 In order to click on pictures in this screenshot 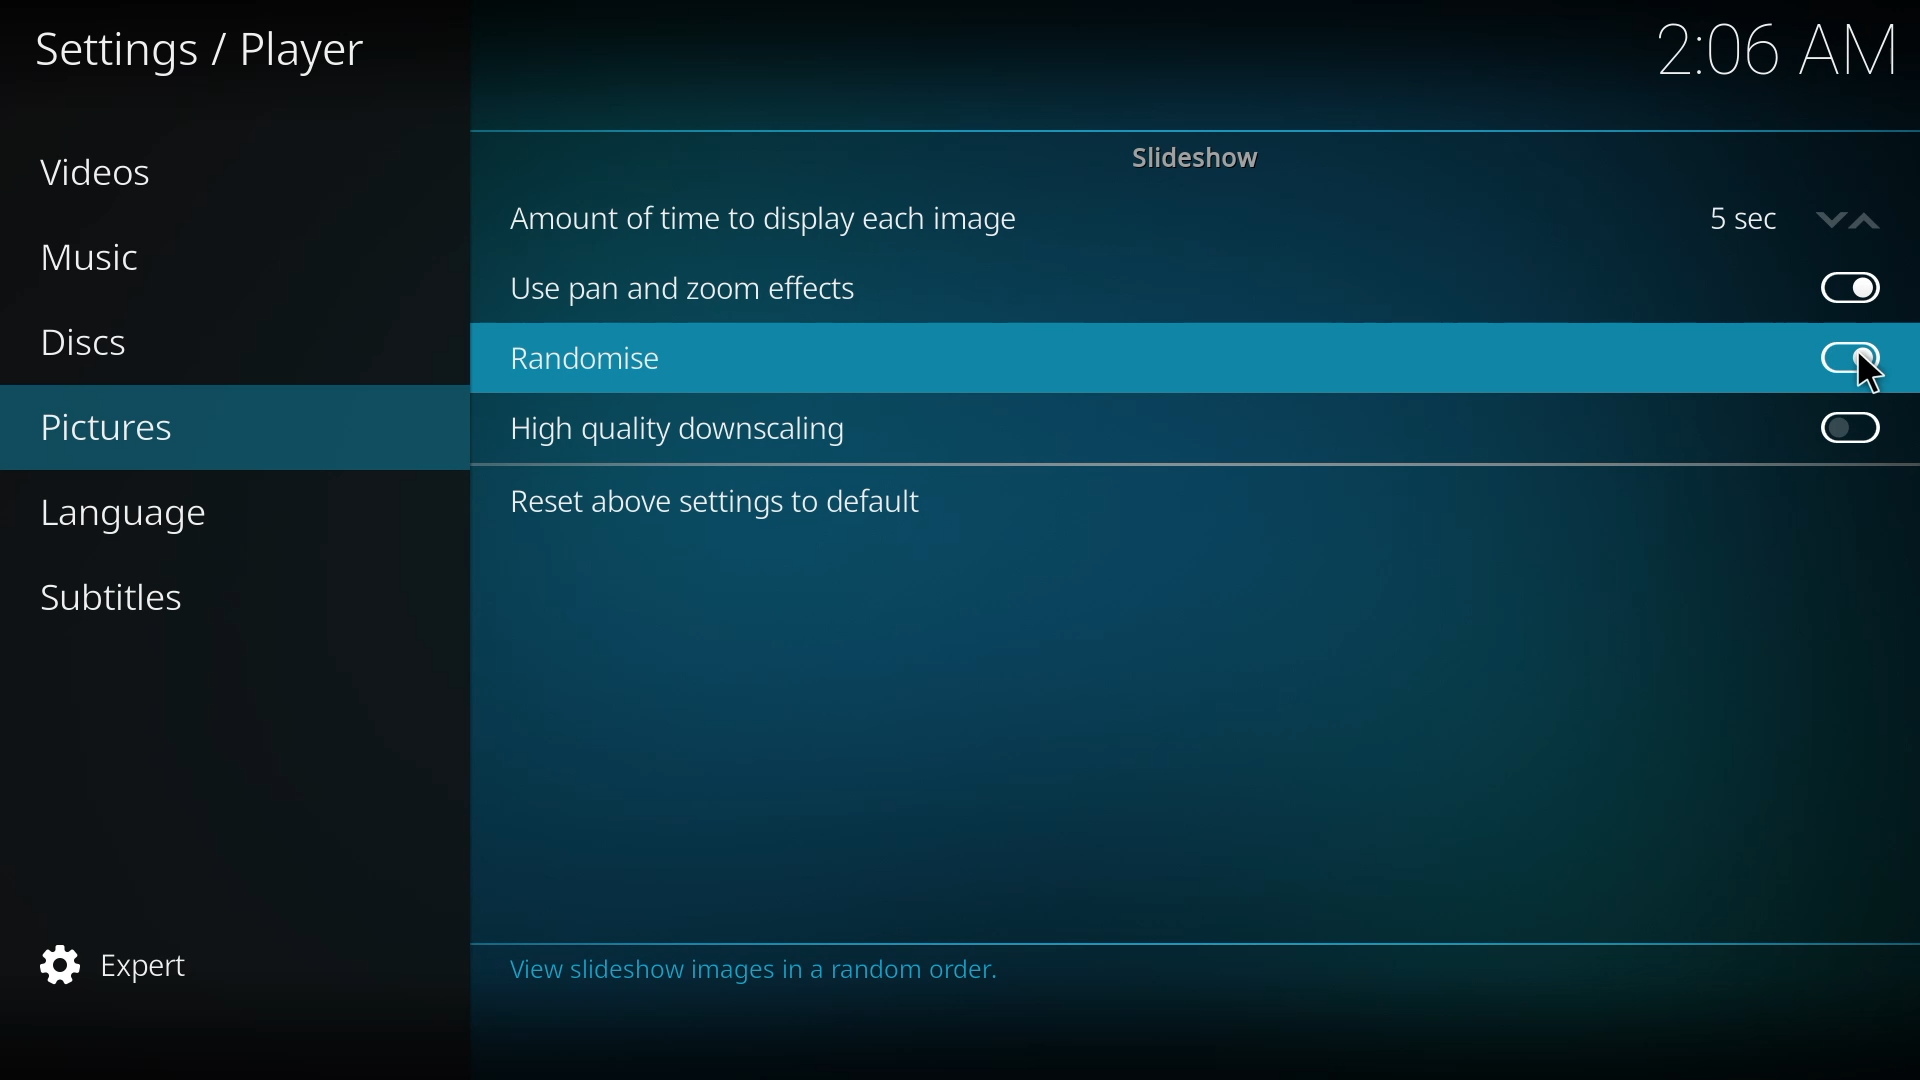, I will do `click(105, 424)`.